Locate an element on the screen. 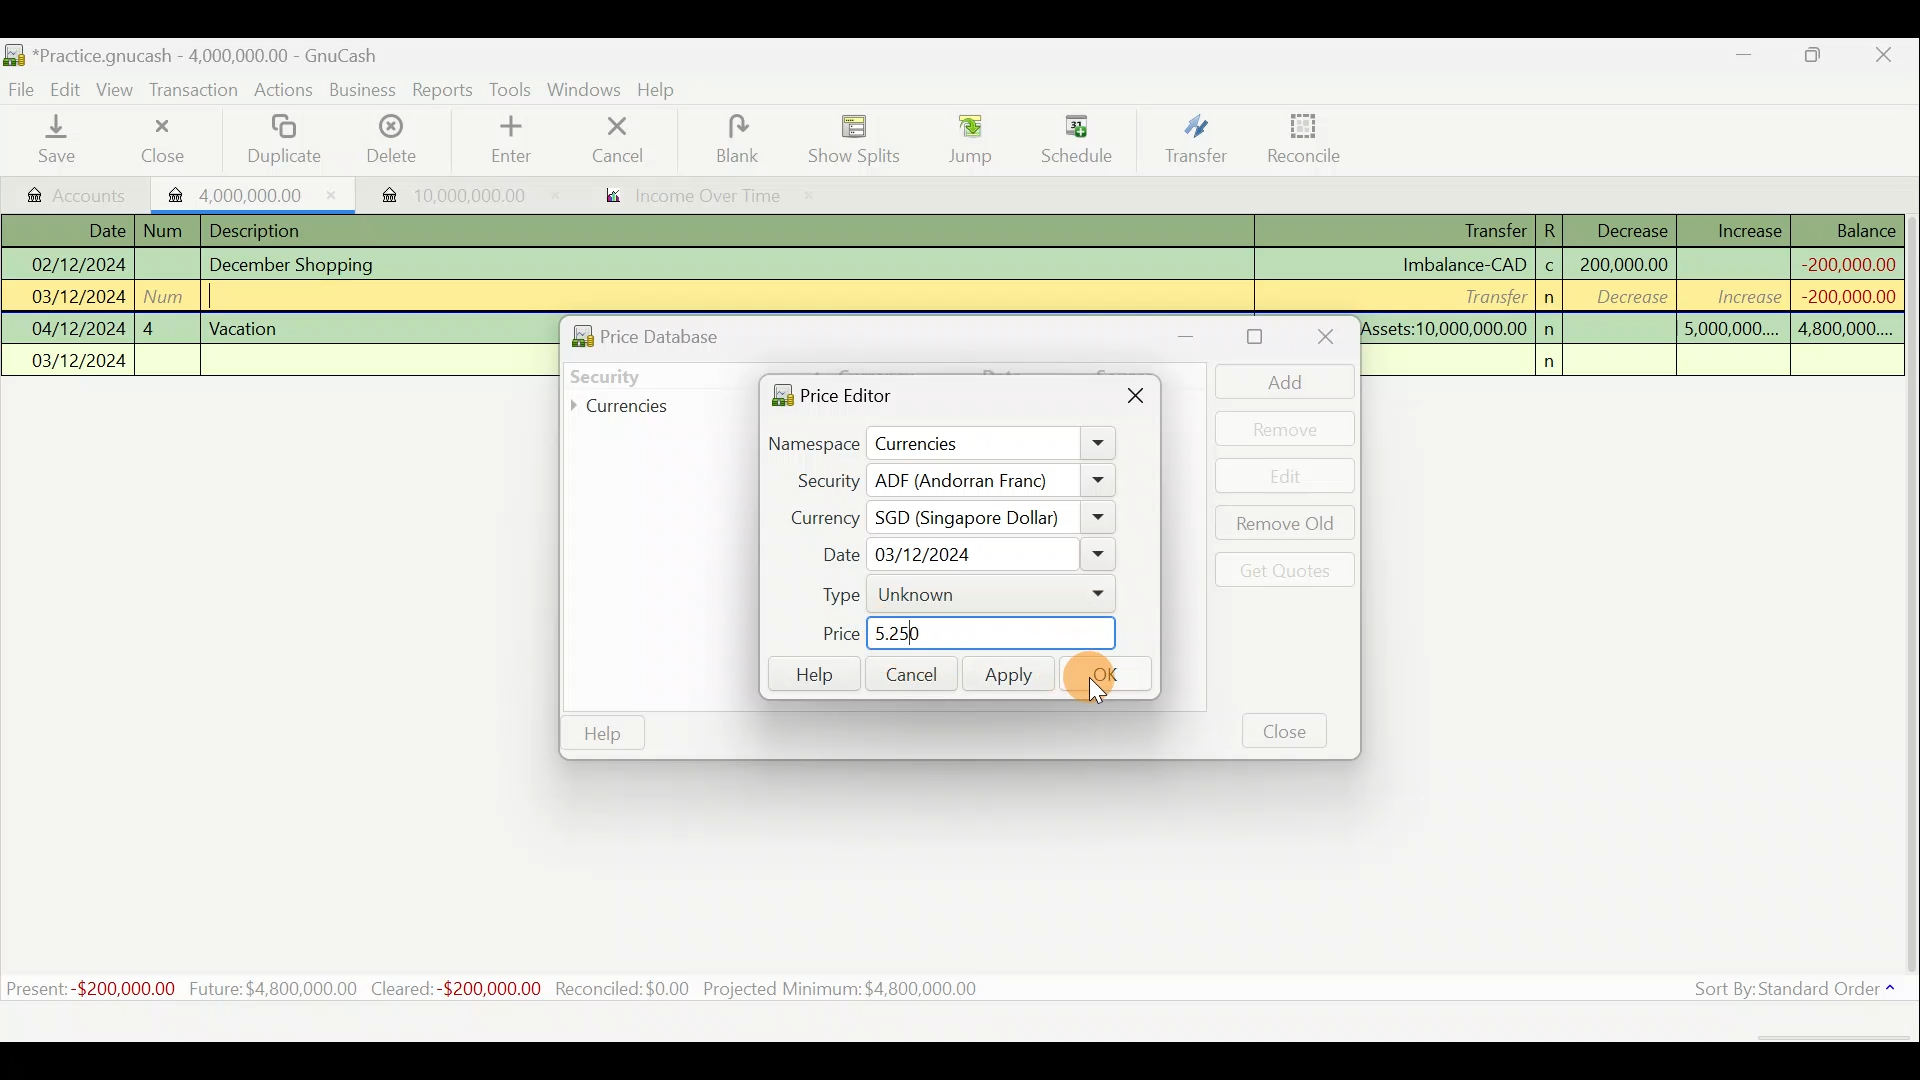 Image resolution: width=1920 pixels, height=1080 pixels. Type is located at coordinates (955, 594).